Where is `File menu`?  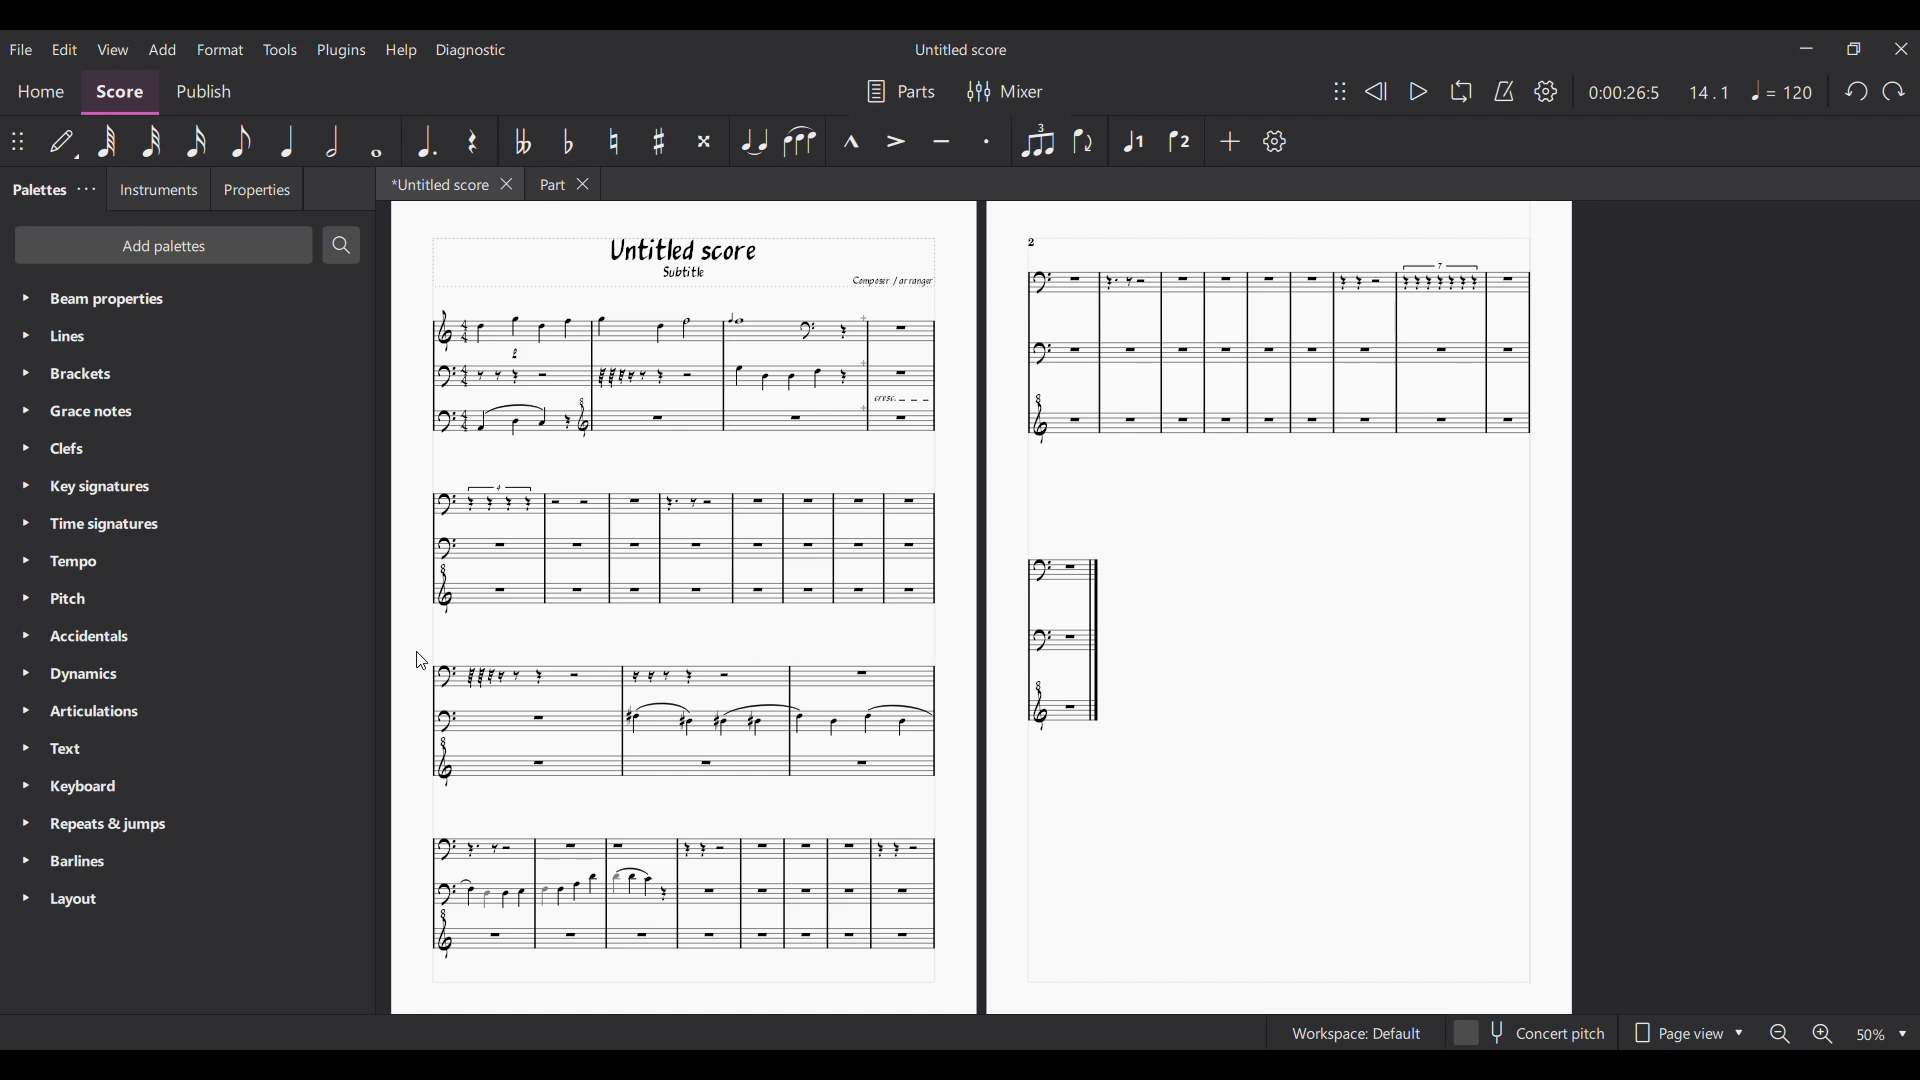 File menu is located at coordinates (23, 49).